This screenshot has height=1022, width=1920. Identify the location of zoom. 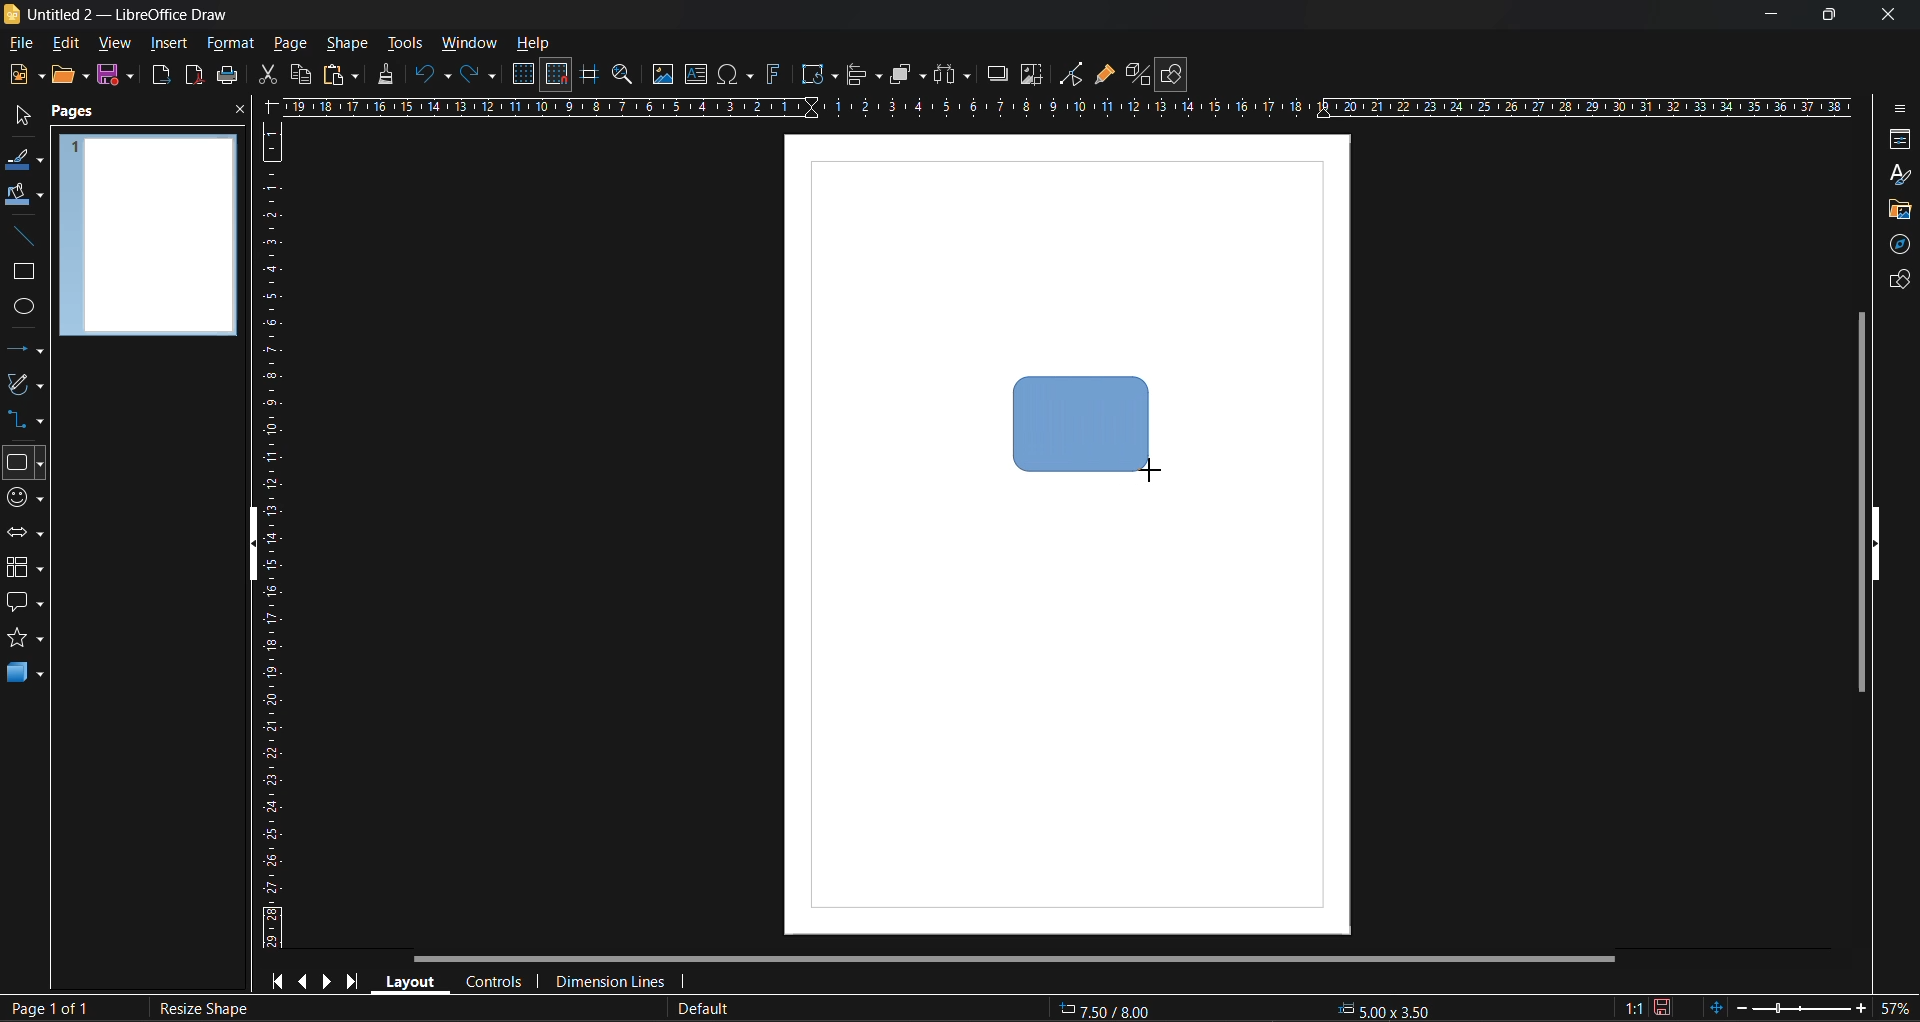
(625, 77).